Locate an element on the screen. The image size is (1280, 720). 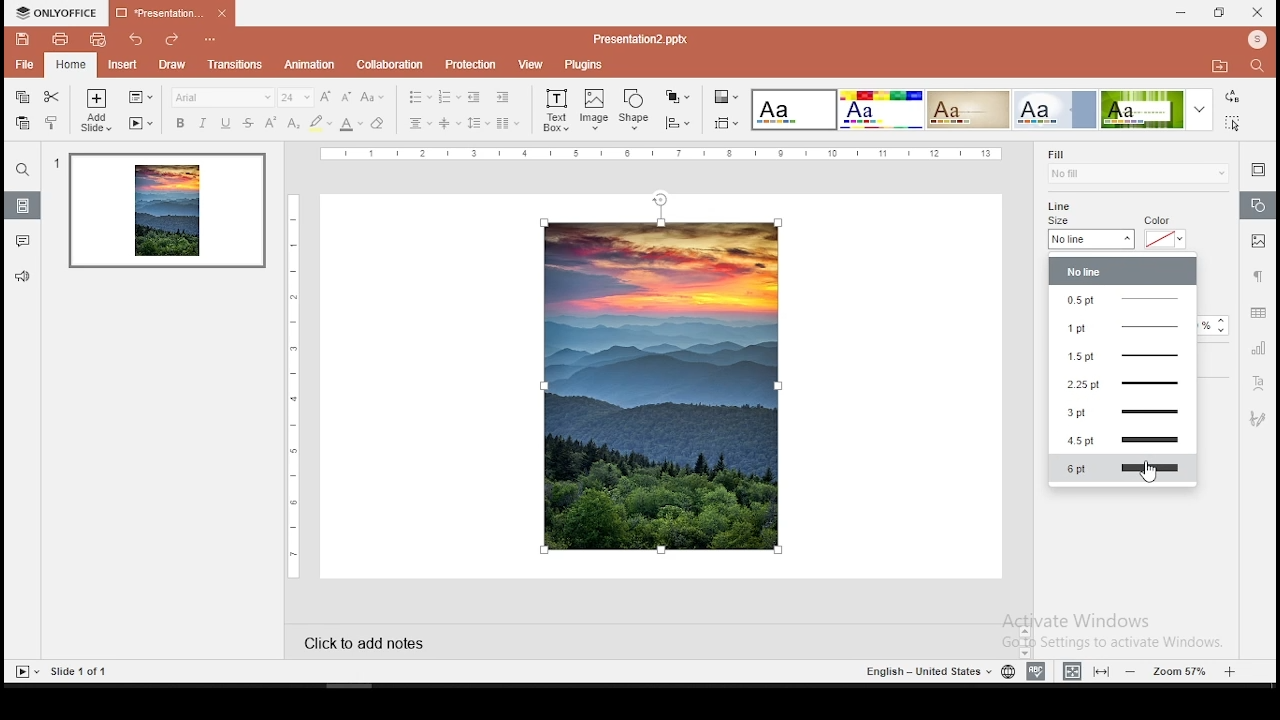
theme  is located at coordinates (968, 110).